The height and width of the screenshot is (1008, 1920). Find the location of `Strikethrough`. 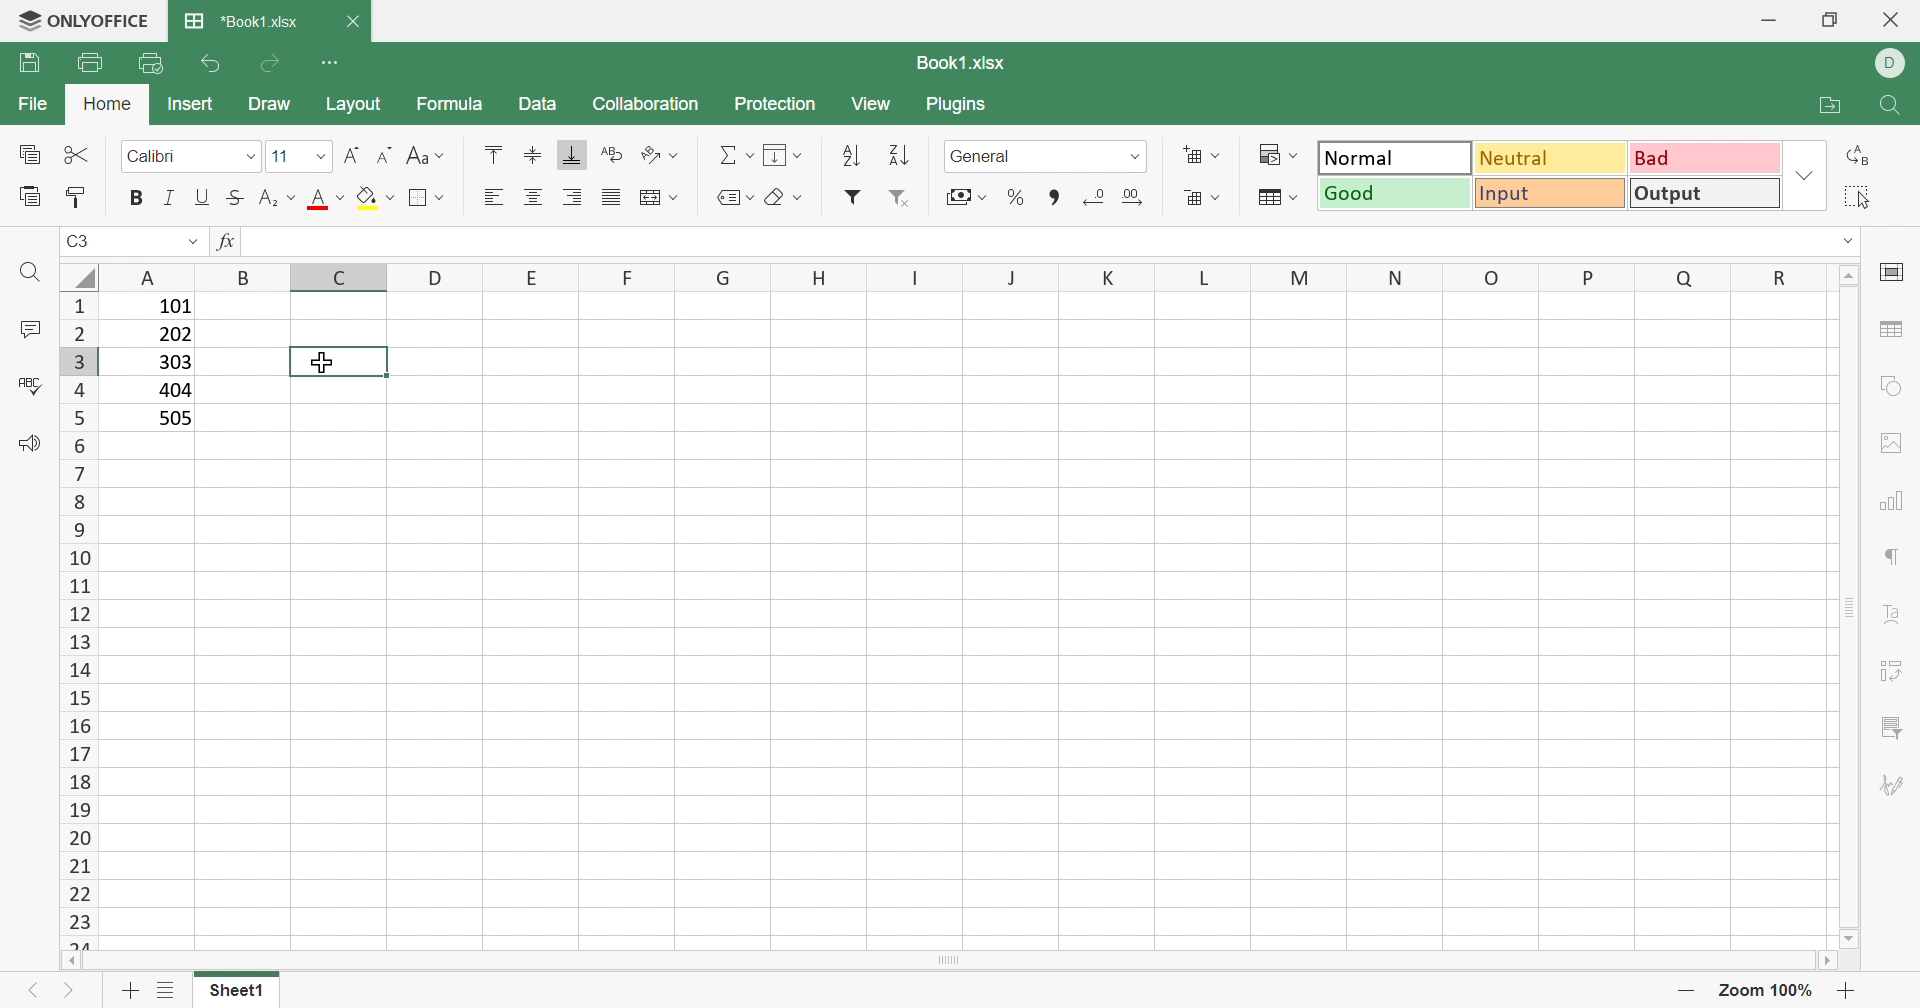

Strikethrough is located at coordinates (235, 199).